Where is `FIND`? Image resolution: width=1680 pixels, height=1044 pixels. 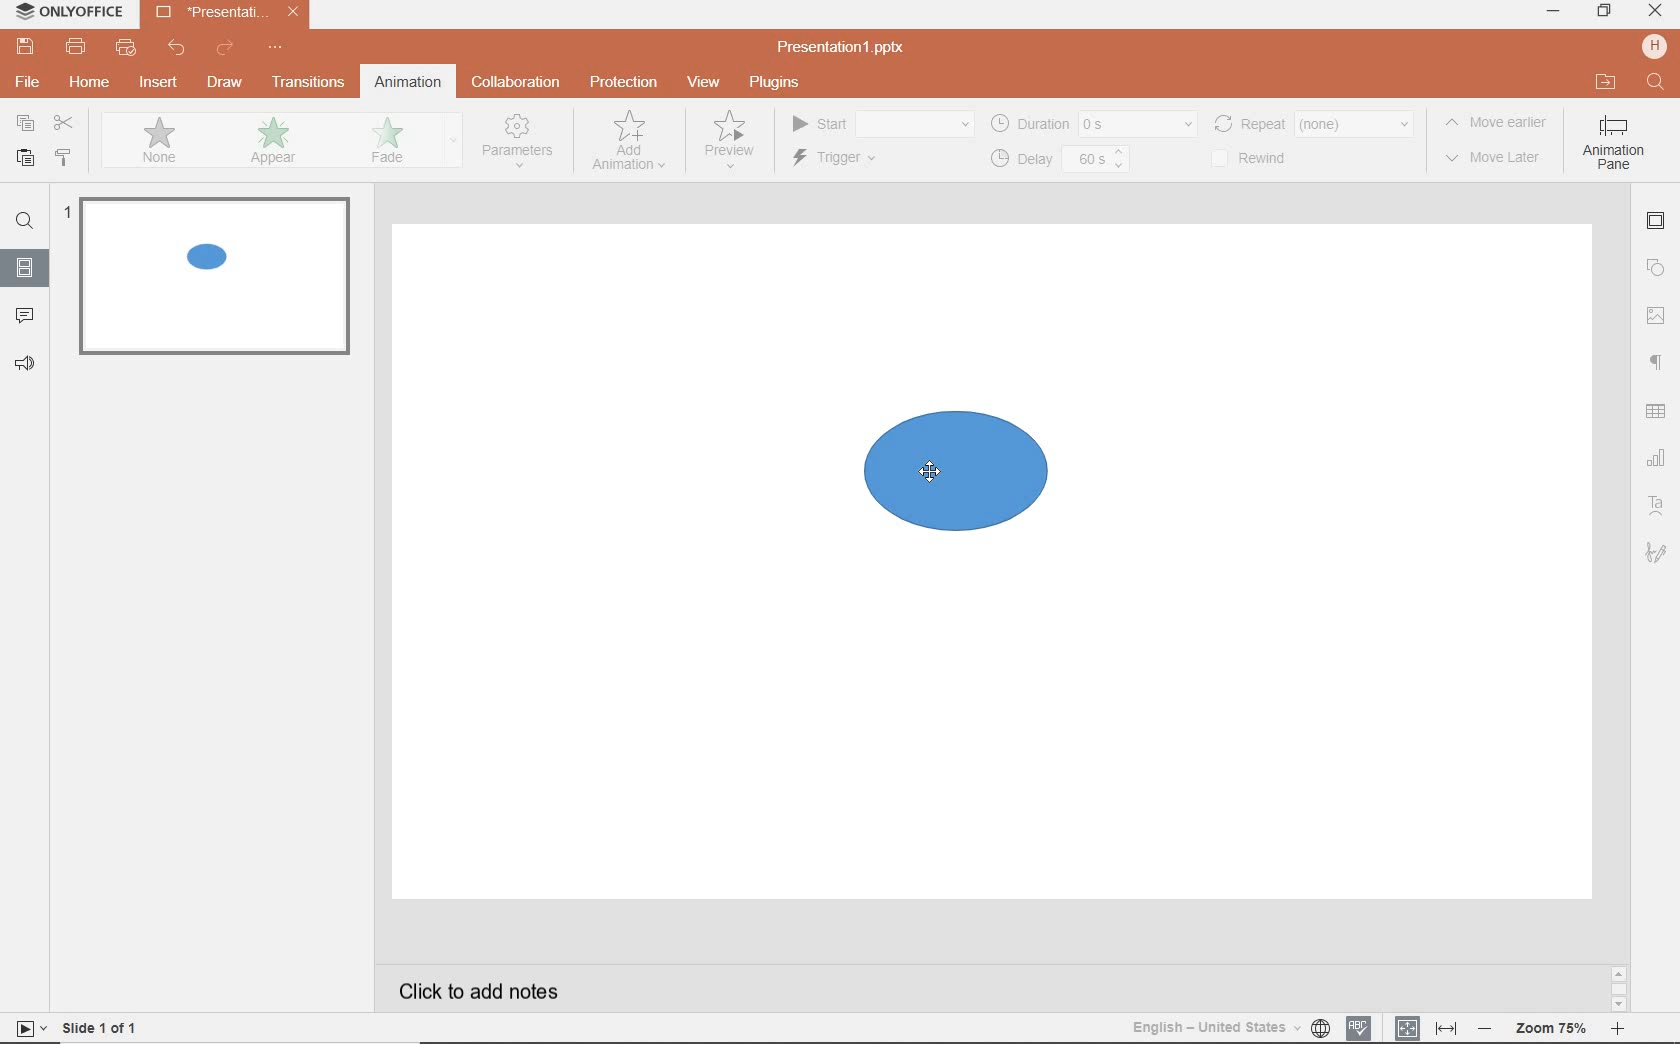
FIND is located at coordinates (1658, 85).